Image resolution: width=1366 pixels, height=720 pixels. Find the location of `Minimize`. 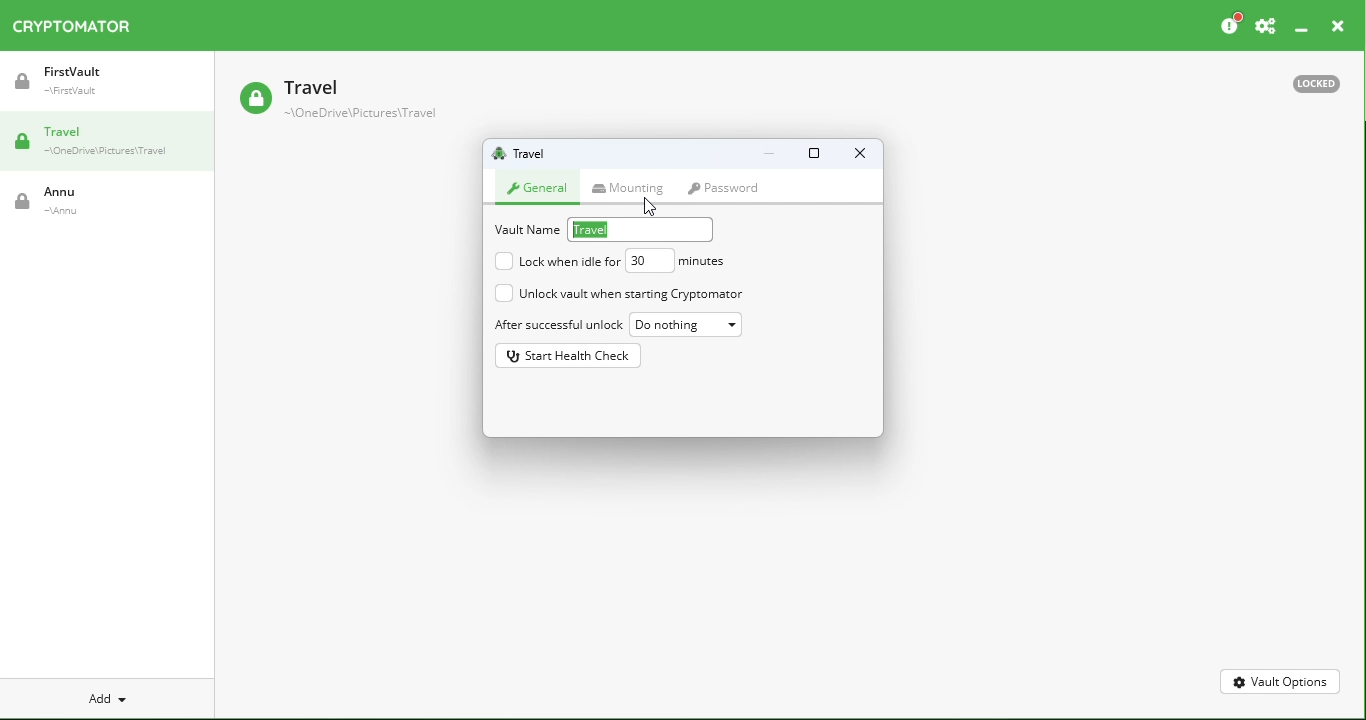

Minimize is located at coordinates (770, 156).